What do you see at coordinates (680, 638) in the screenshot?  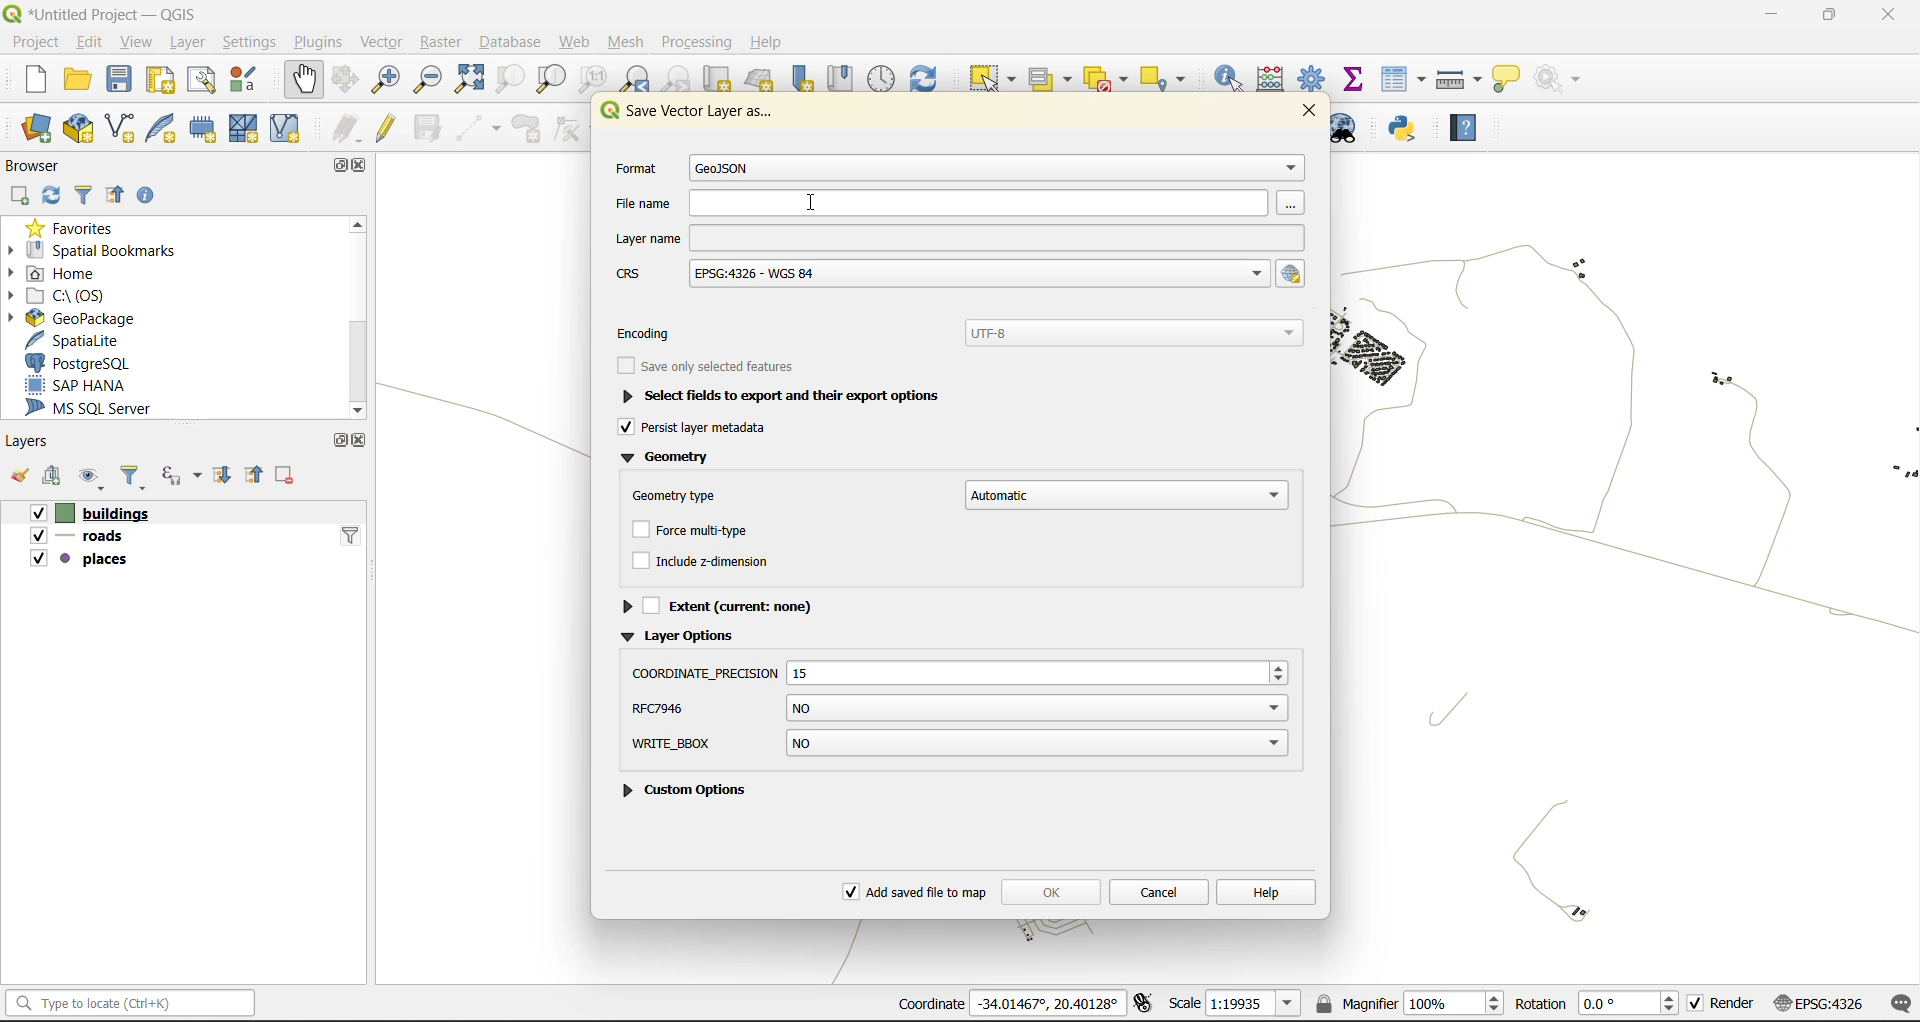 I see `layer options` at bounding box center [680, 638].